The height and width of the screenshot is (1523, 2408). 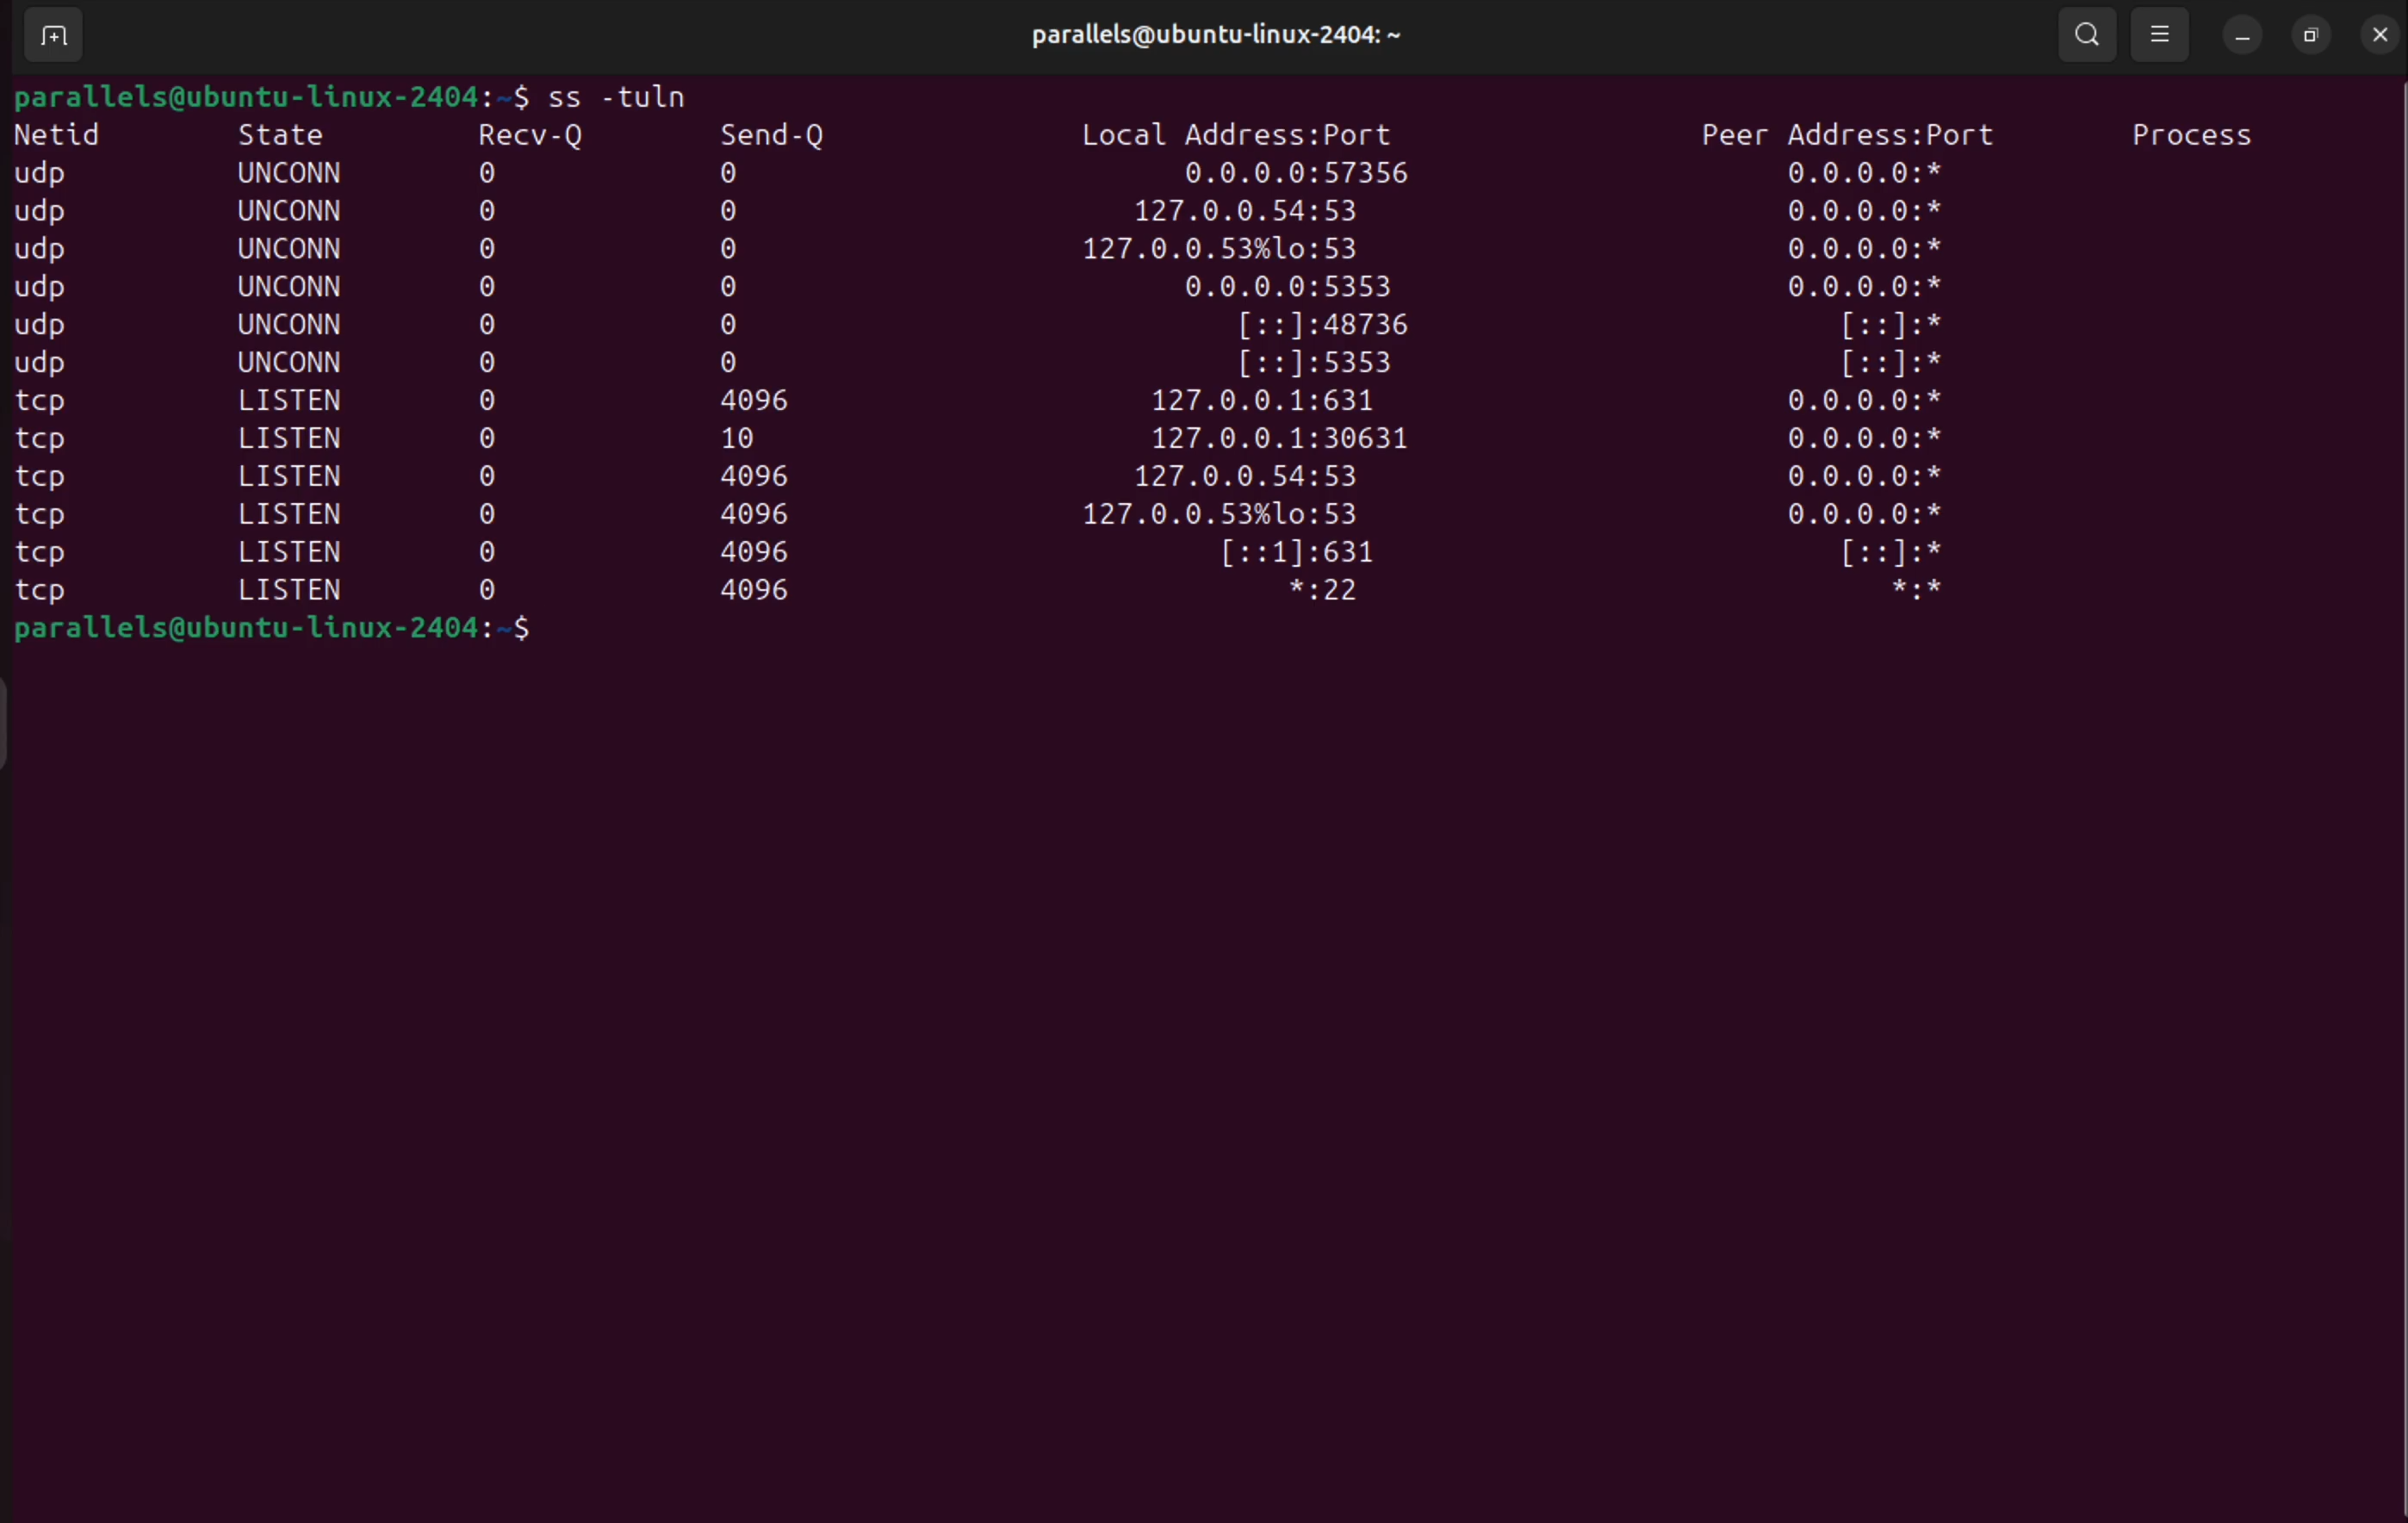 What do you see at coordinates (750, 438) in the screenshot?
I see `10` at bounding box center [750, 438].